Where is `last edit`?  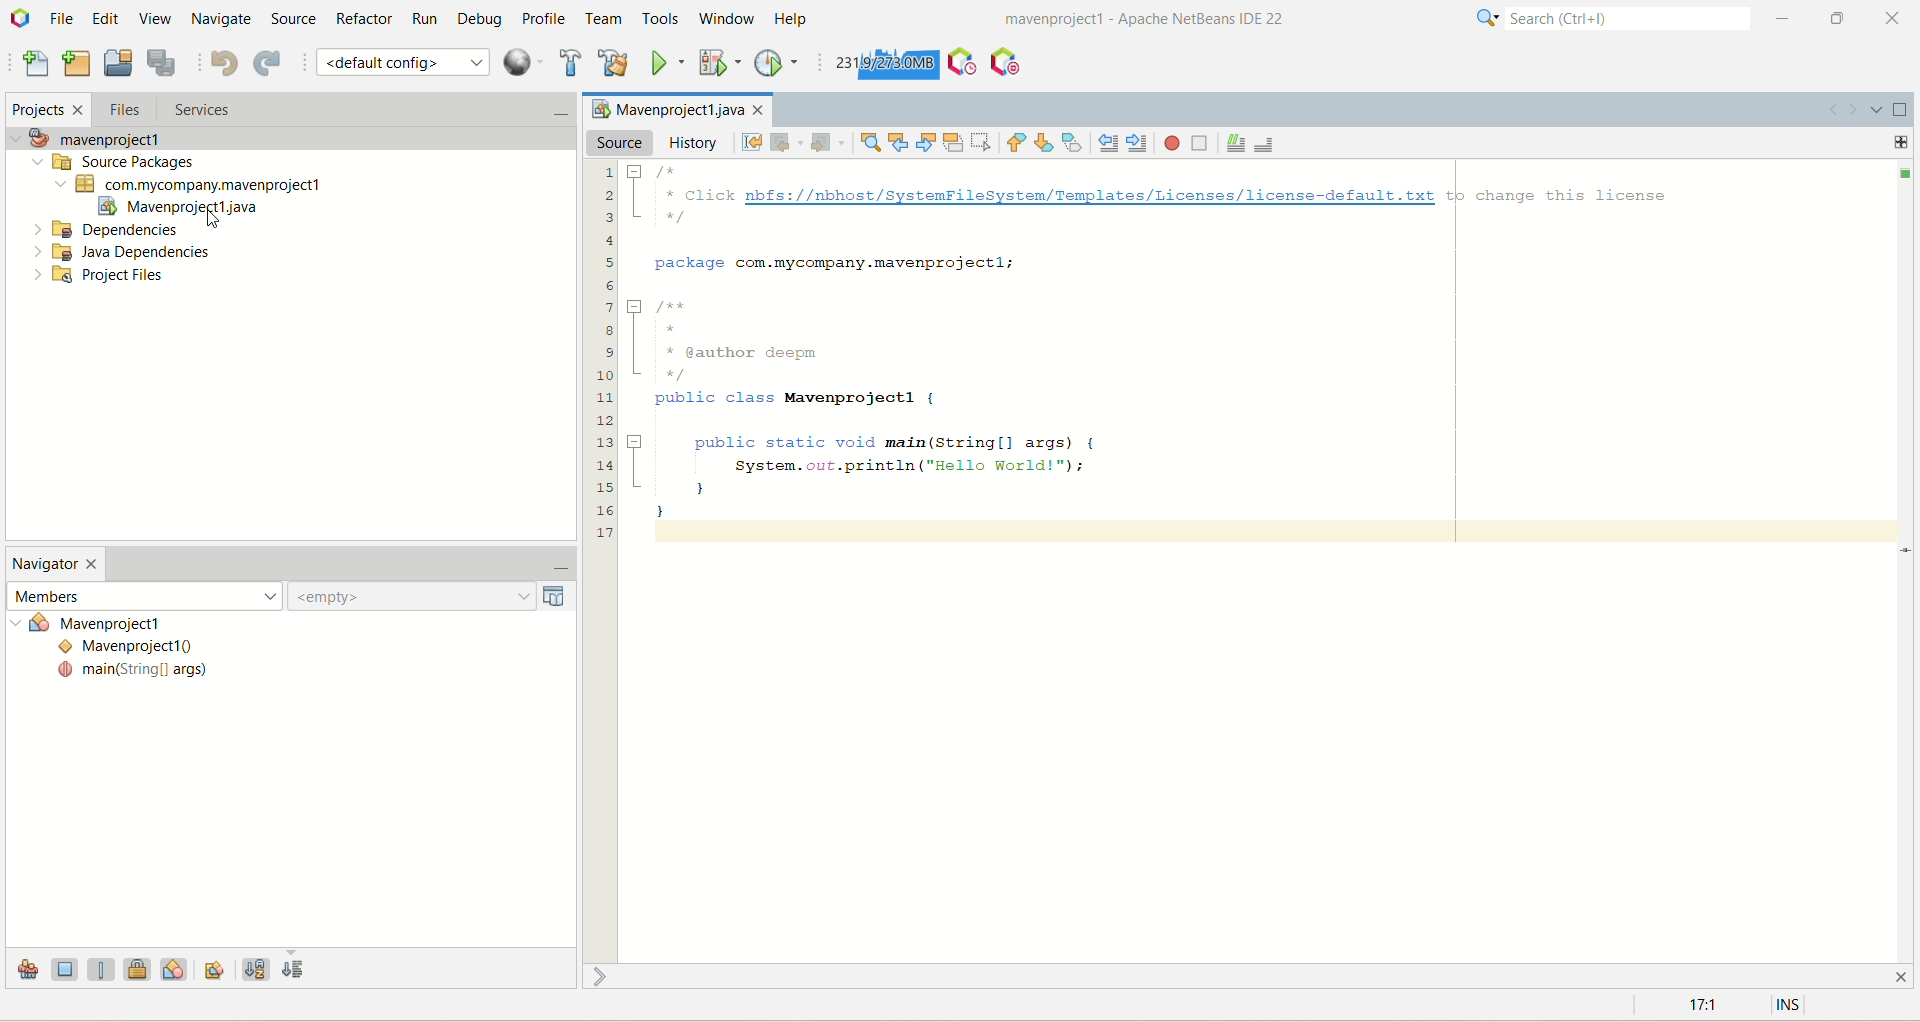
last edit is located at coordinates (753, 143).